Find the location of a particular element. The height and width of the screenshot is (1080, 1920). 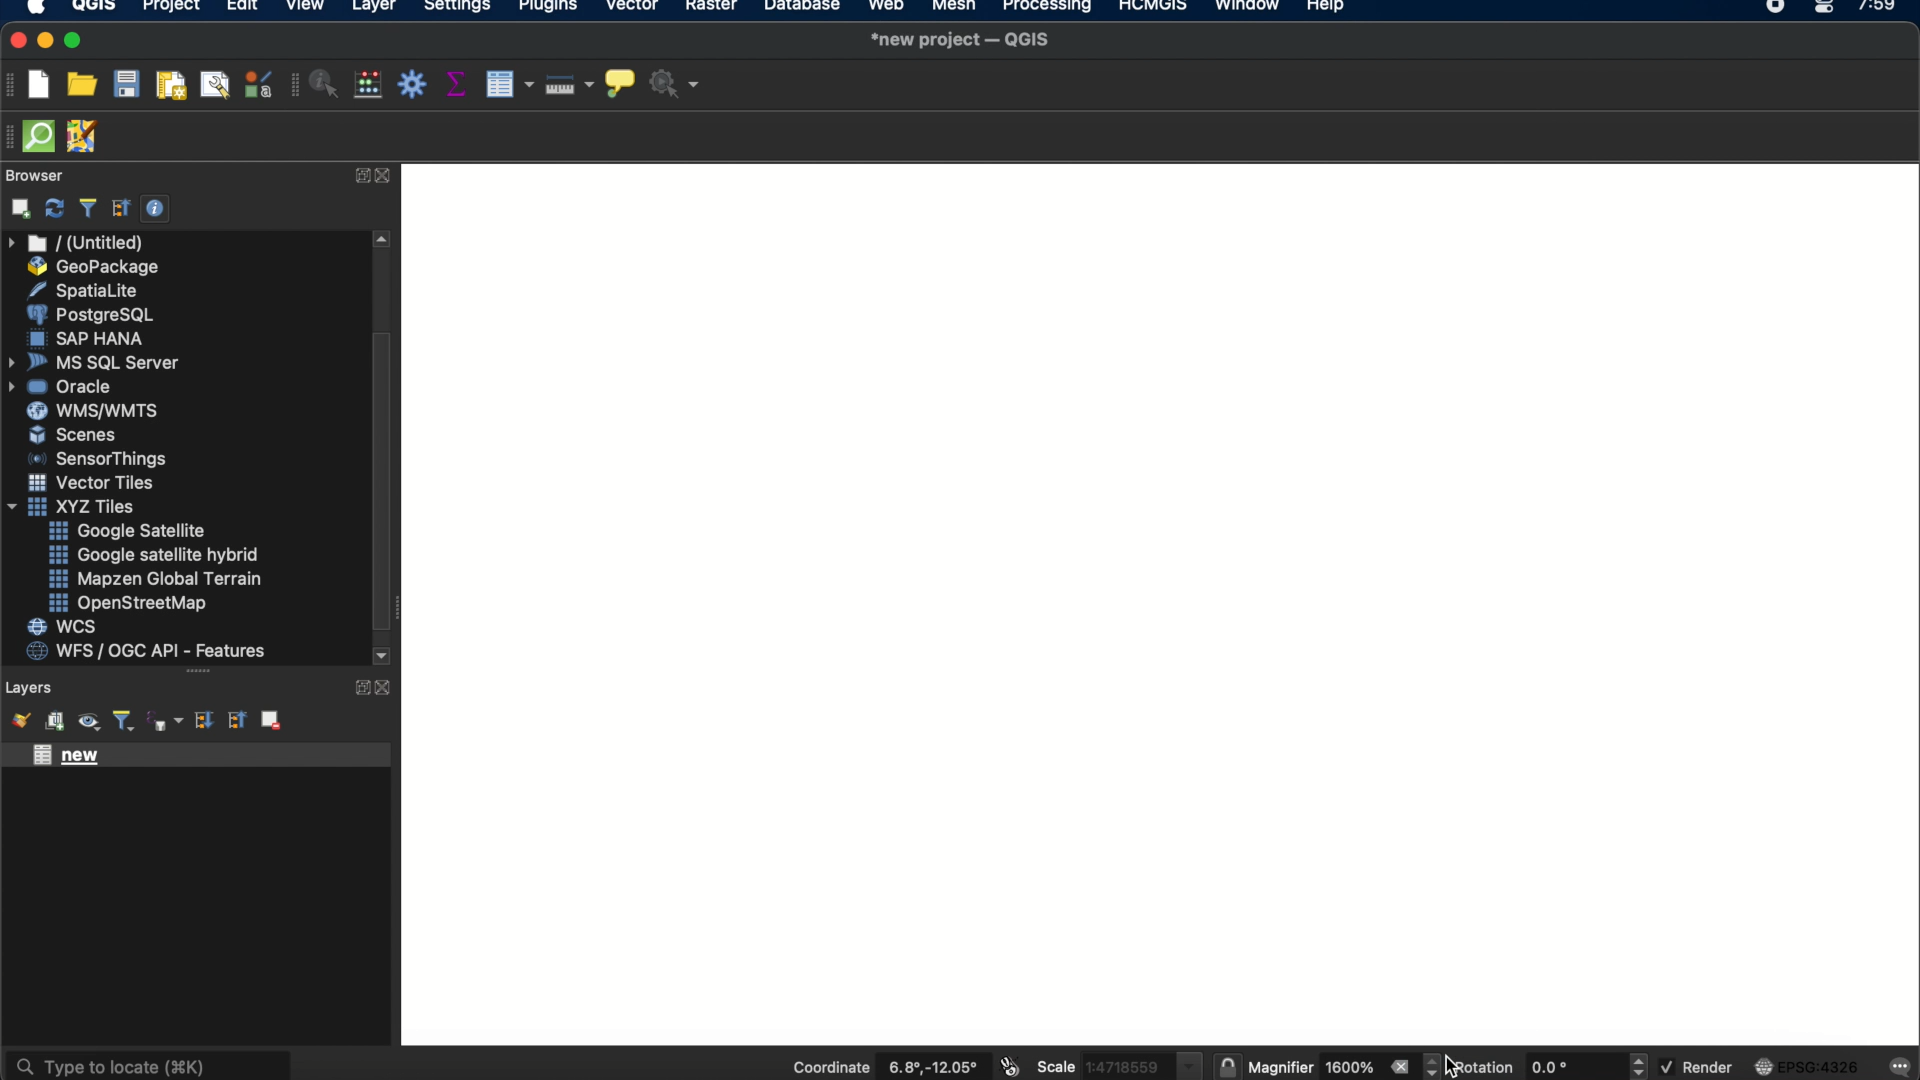

QGIS is located at coordinates (95, 8).